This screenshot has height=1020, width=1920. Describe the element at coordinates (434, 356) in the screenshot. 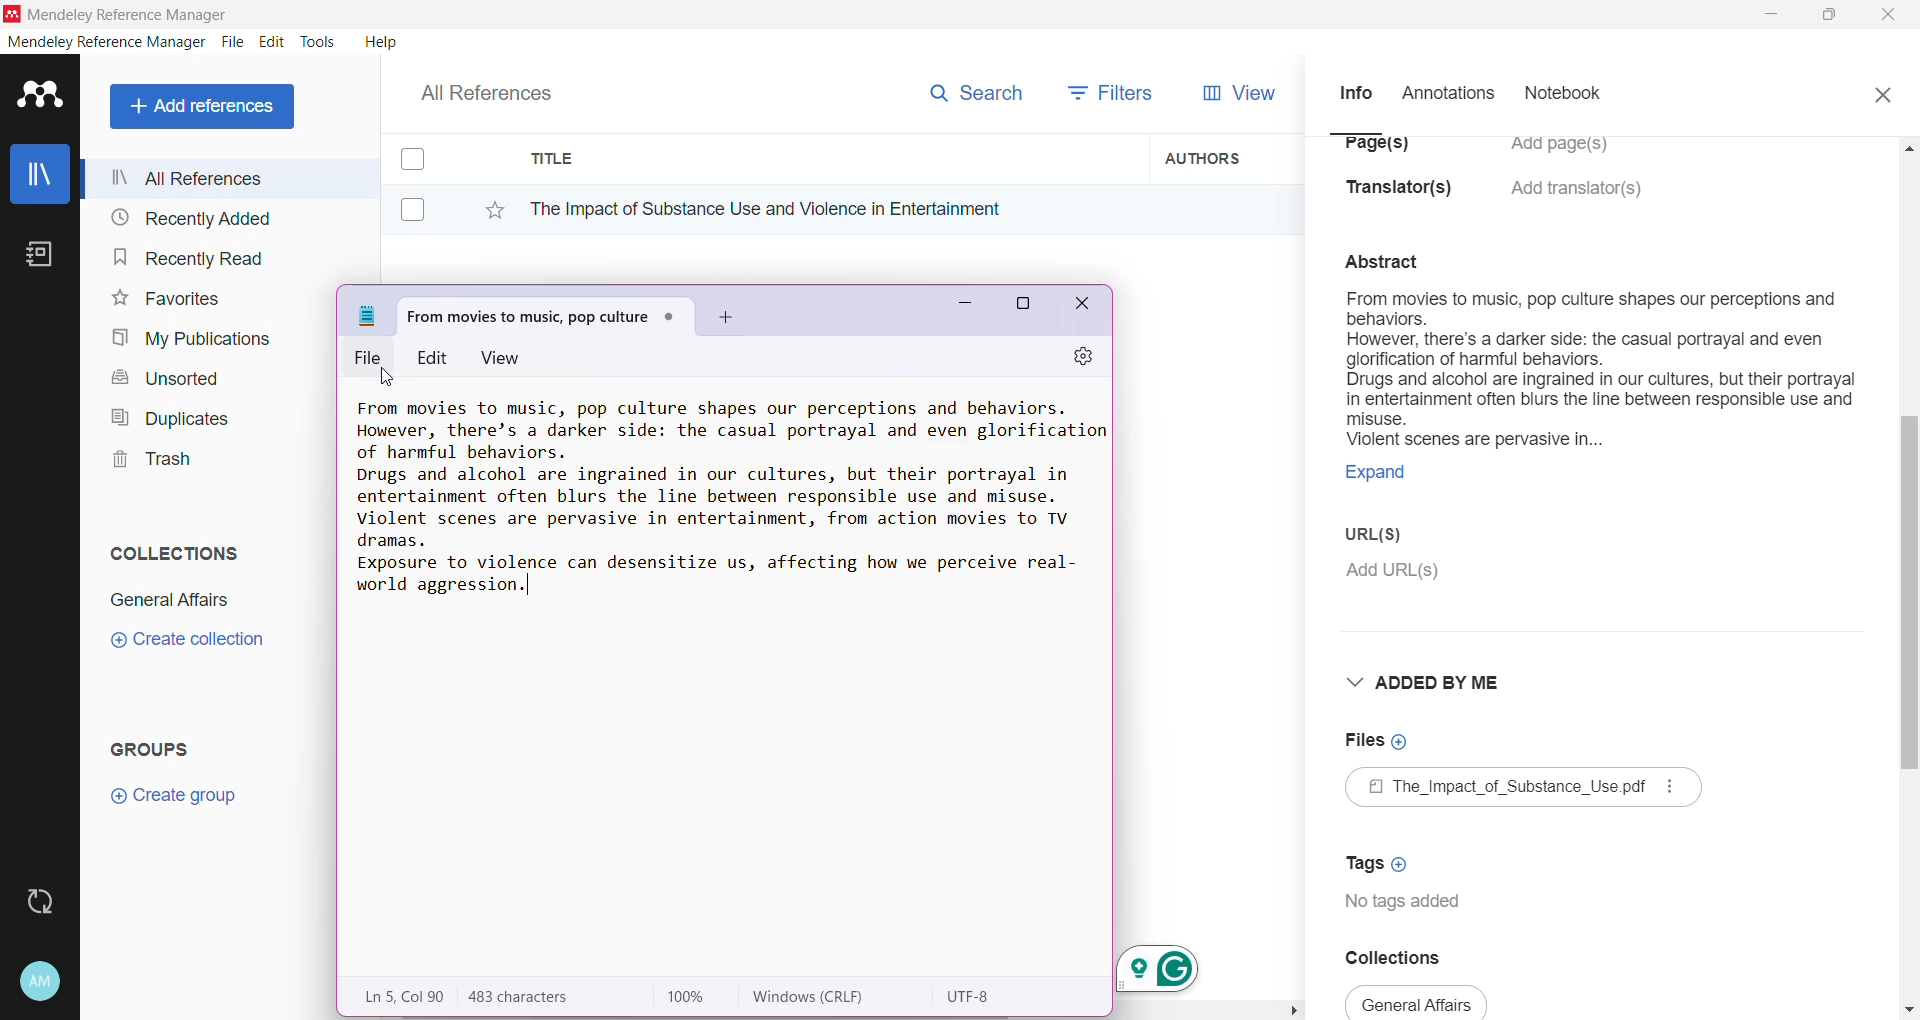

I see `Edit` at that location.